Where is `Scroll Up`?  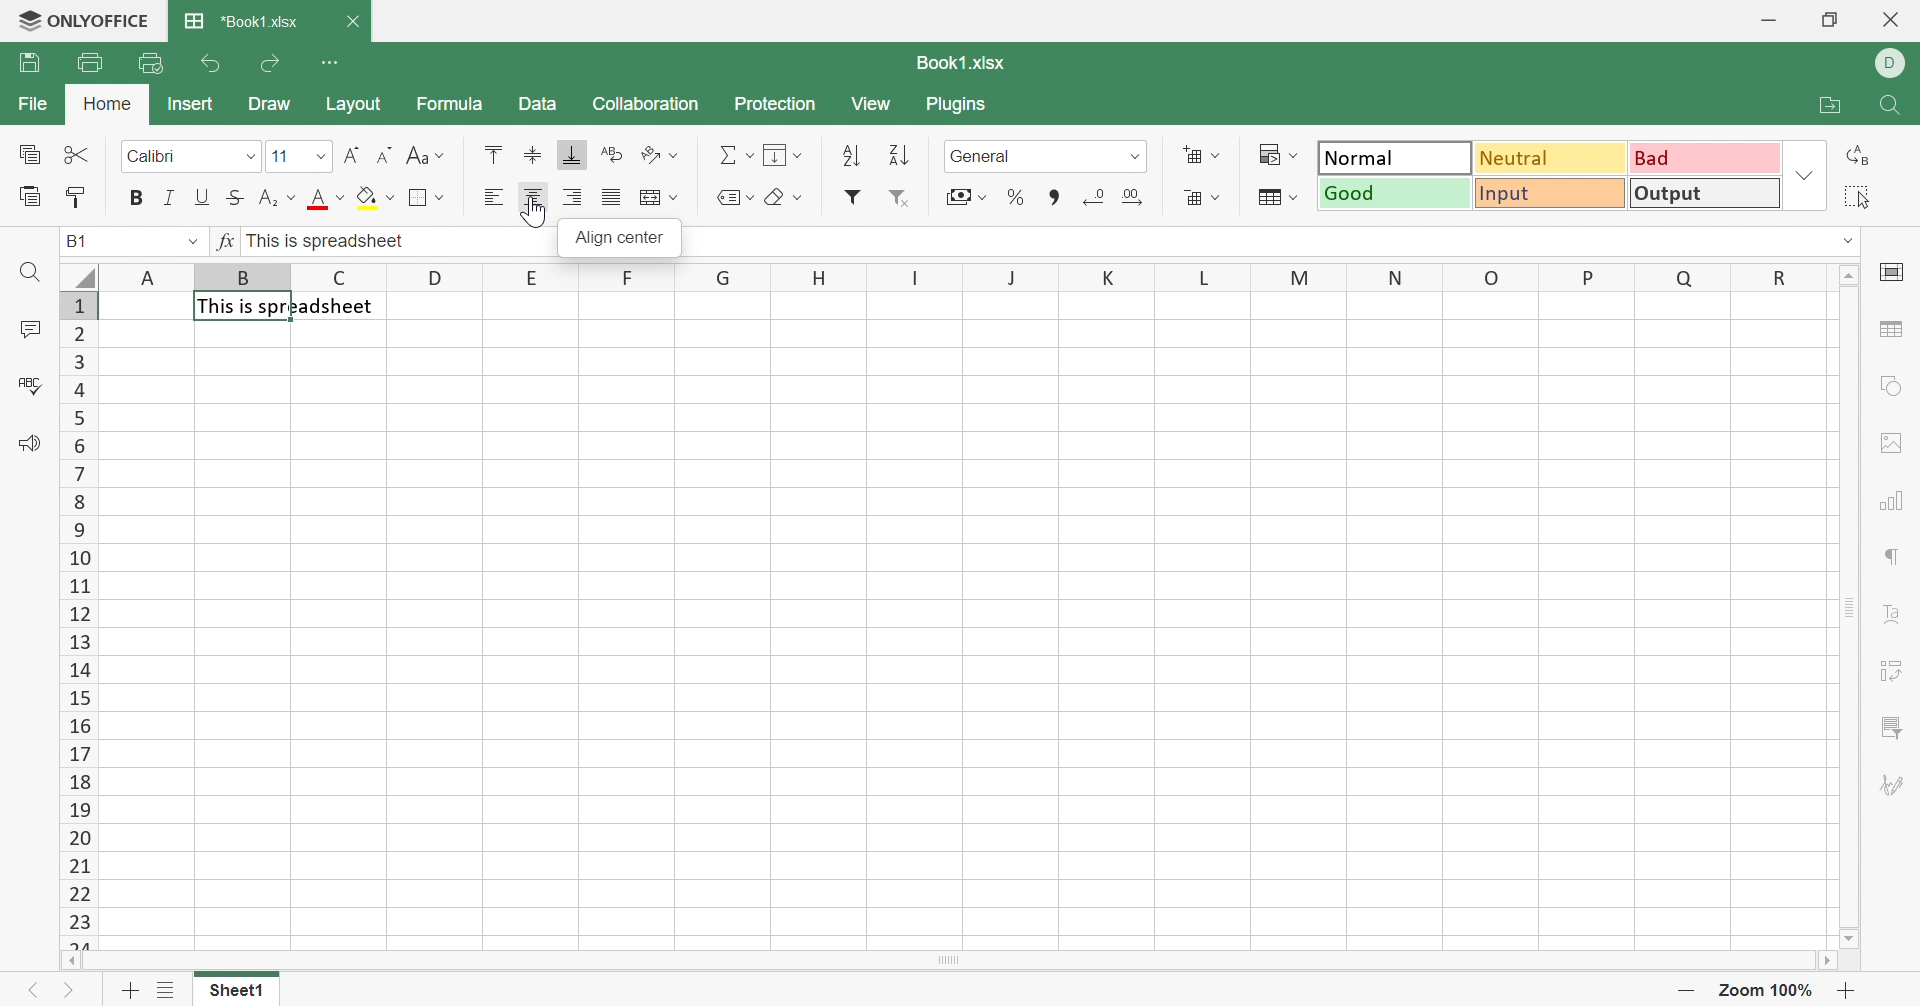
Scroll Up is located at coordinates (1845, 273).